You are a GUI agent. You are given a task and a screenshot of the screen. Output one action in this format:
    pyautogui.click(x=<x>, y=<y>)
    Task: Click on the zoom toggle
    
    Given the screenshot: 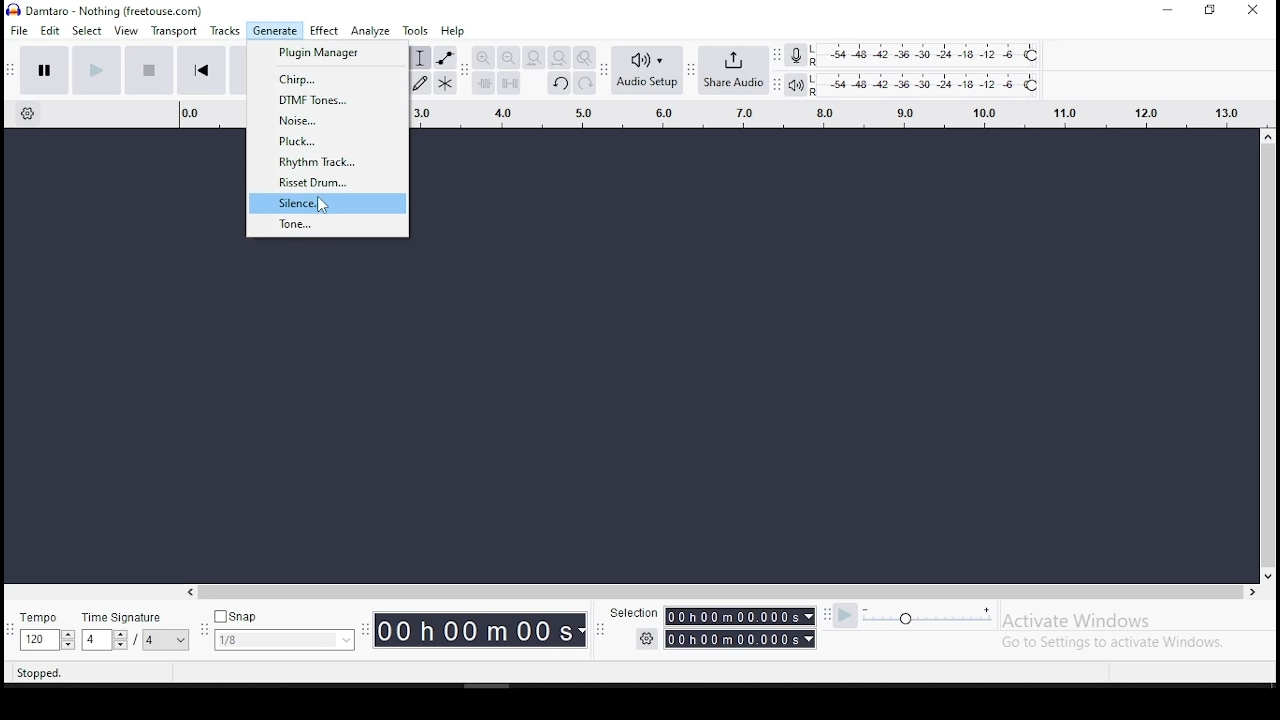 What is the action you would take?
    pyautogui.click(x=585, y=58)
    